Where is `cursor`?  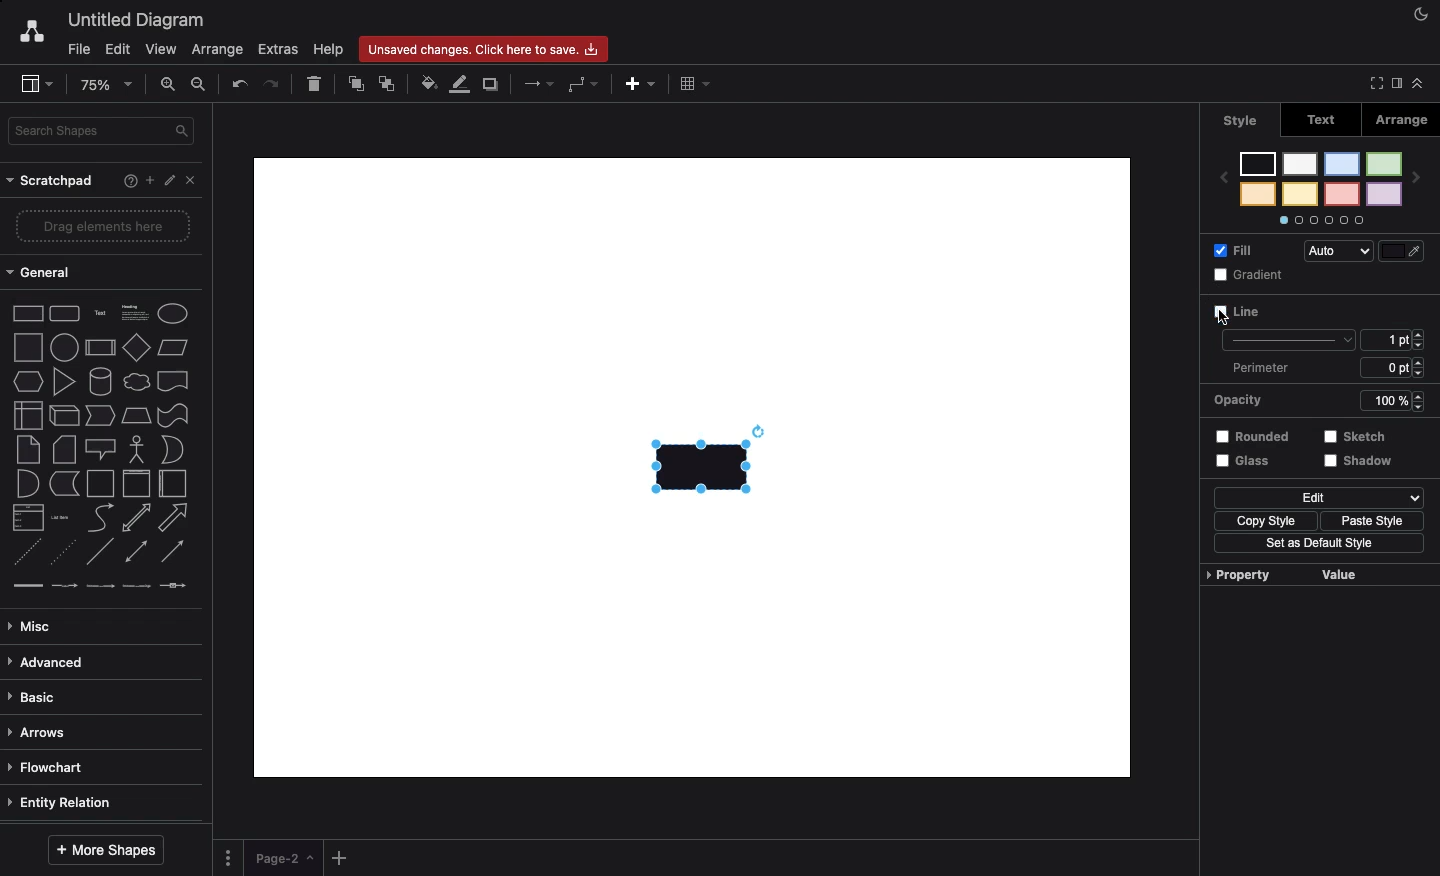
cursor is located at coordinates (1212, 314).